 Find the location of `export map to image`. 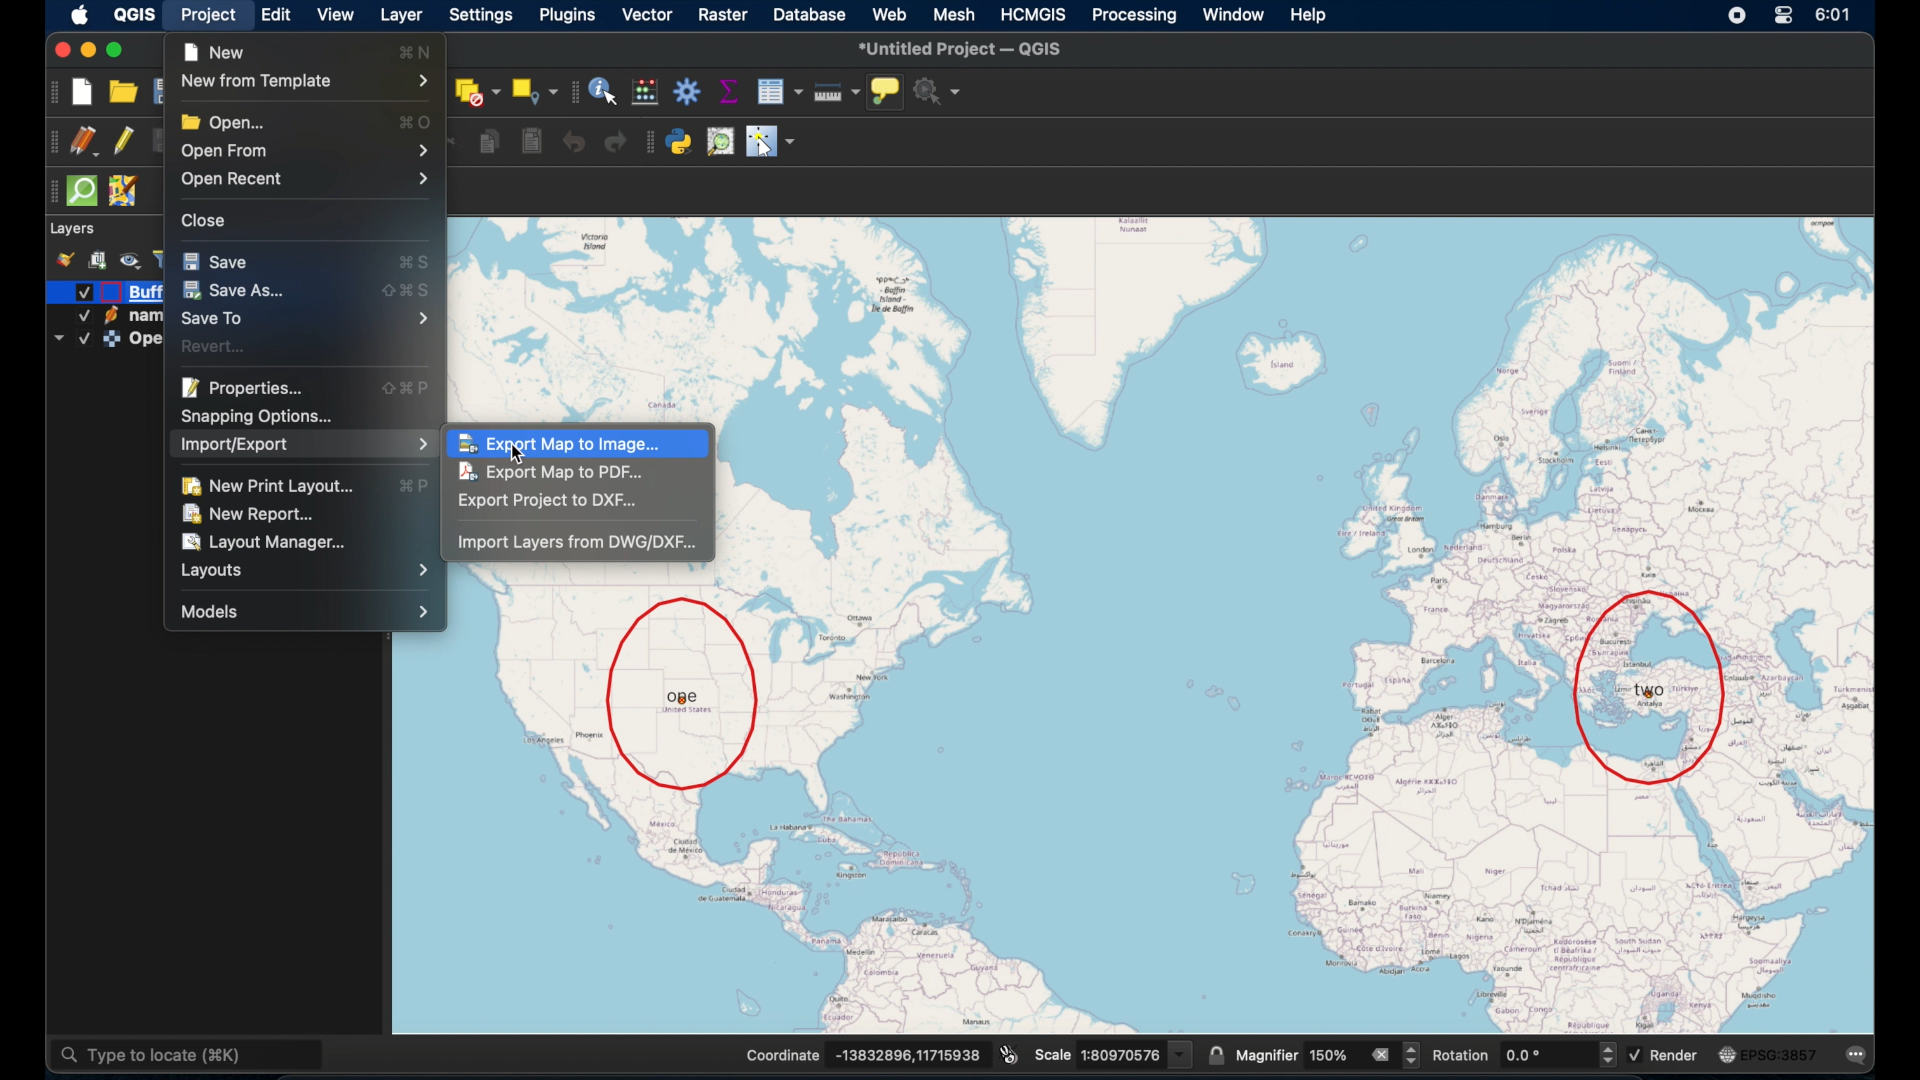

export map to image is located at coordinates (567, 442).